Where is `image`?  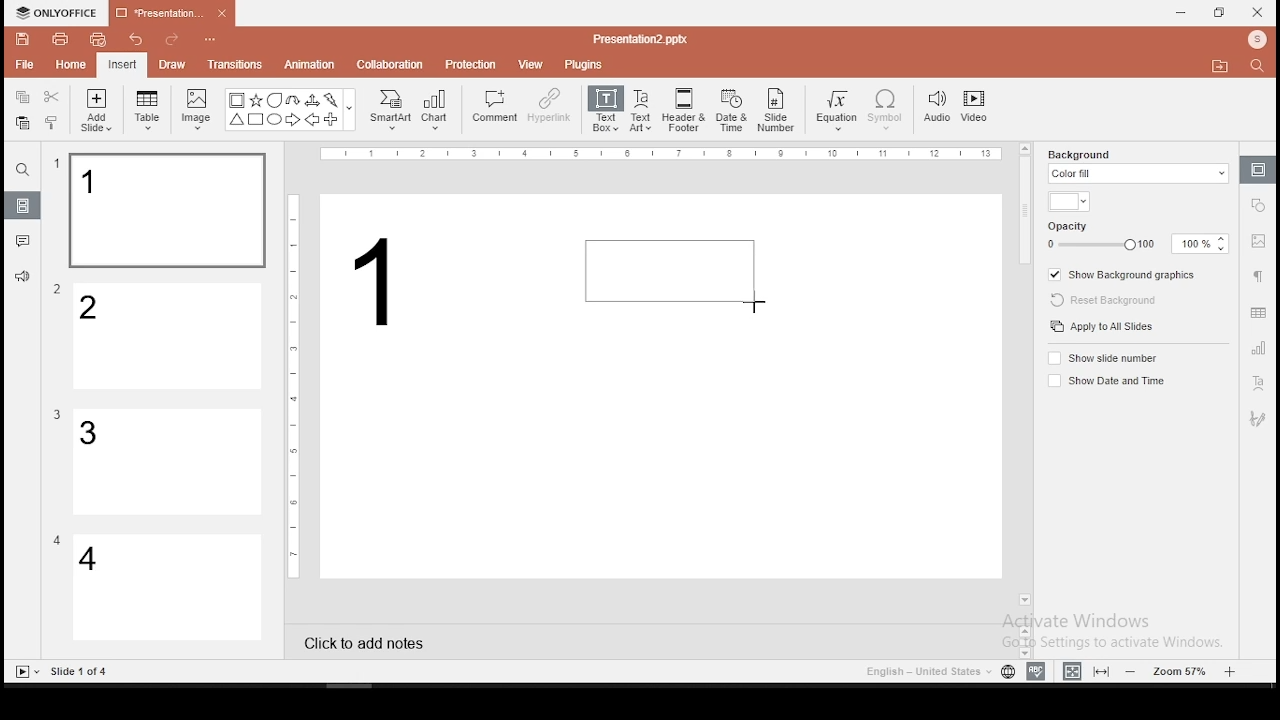
image is located at coordinates (198, 109).